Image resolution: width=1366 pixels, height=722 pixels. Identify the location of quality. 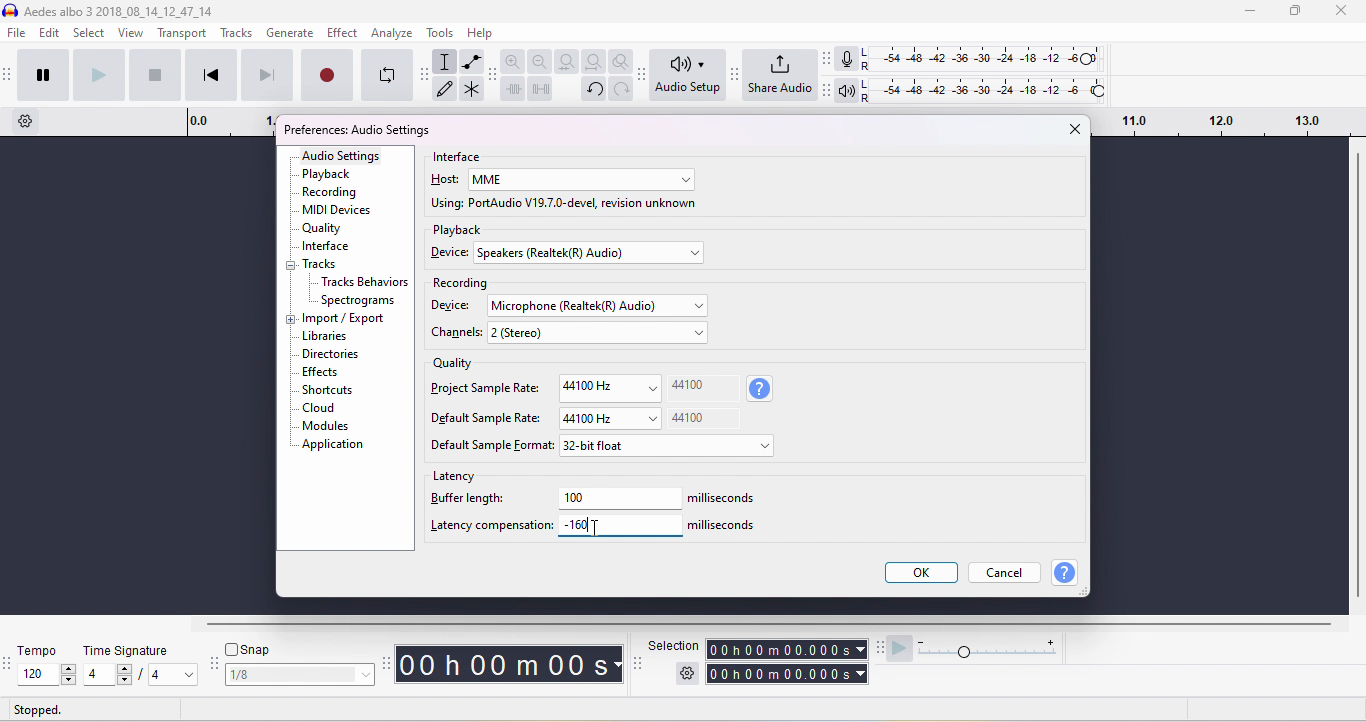
(452, 365).